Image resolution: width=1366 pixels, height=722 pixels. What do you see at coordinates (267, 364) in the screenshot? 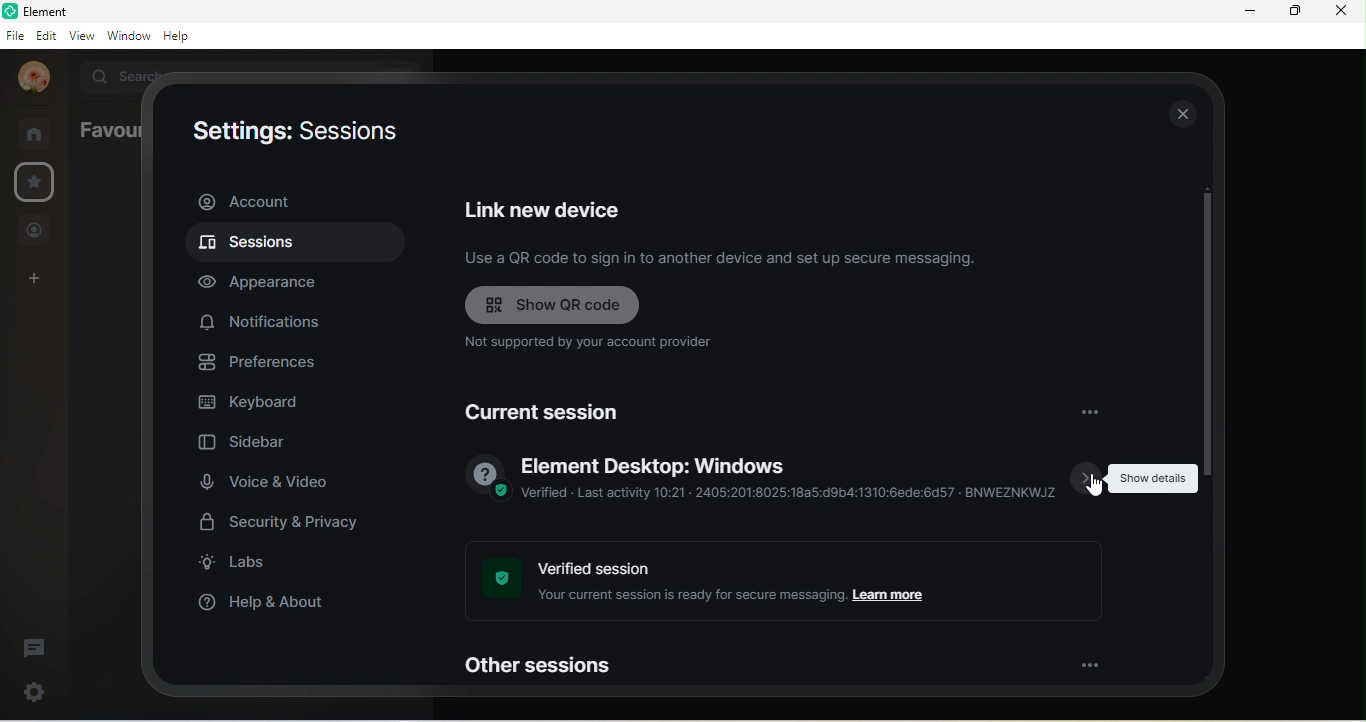
I see `preferences` at bounding box center [267, 364].